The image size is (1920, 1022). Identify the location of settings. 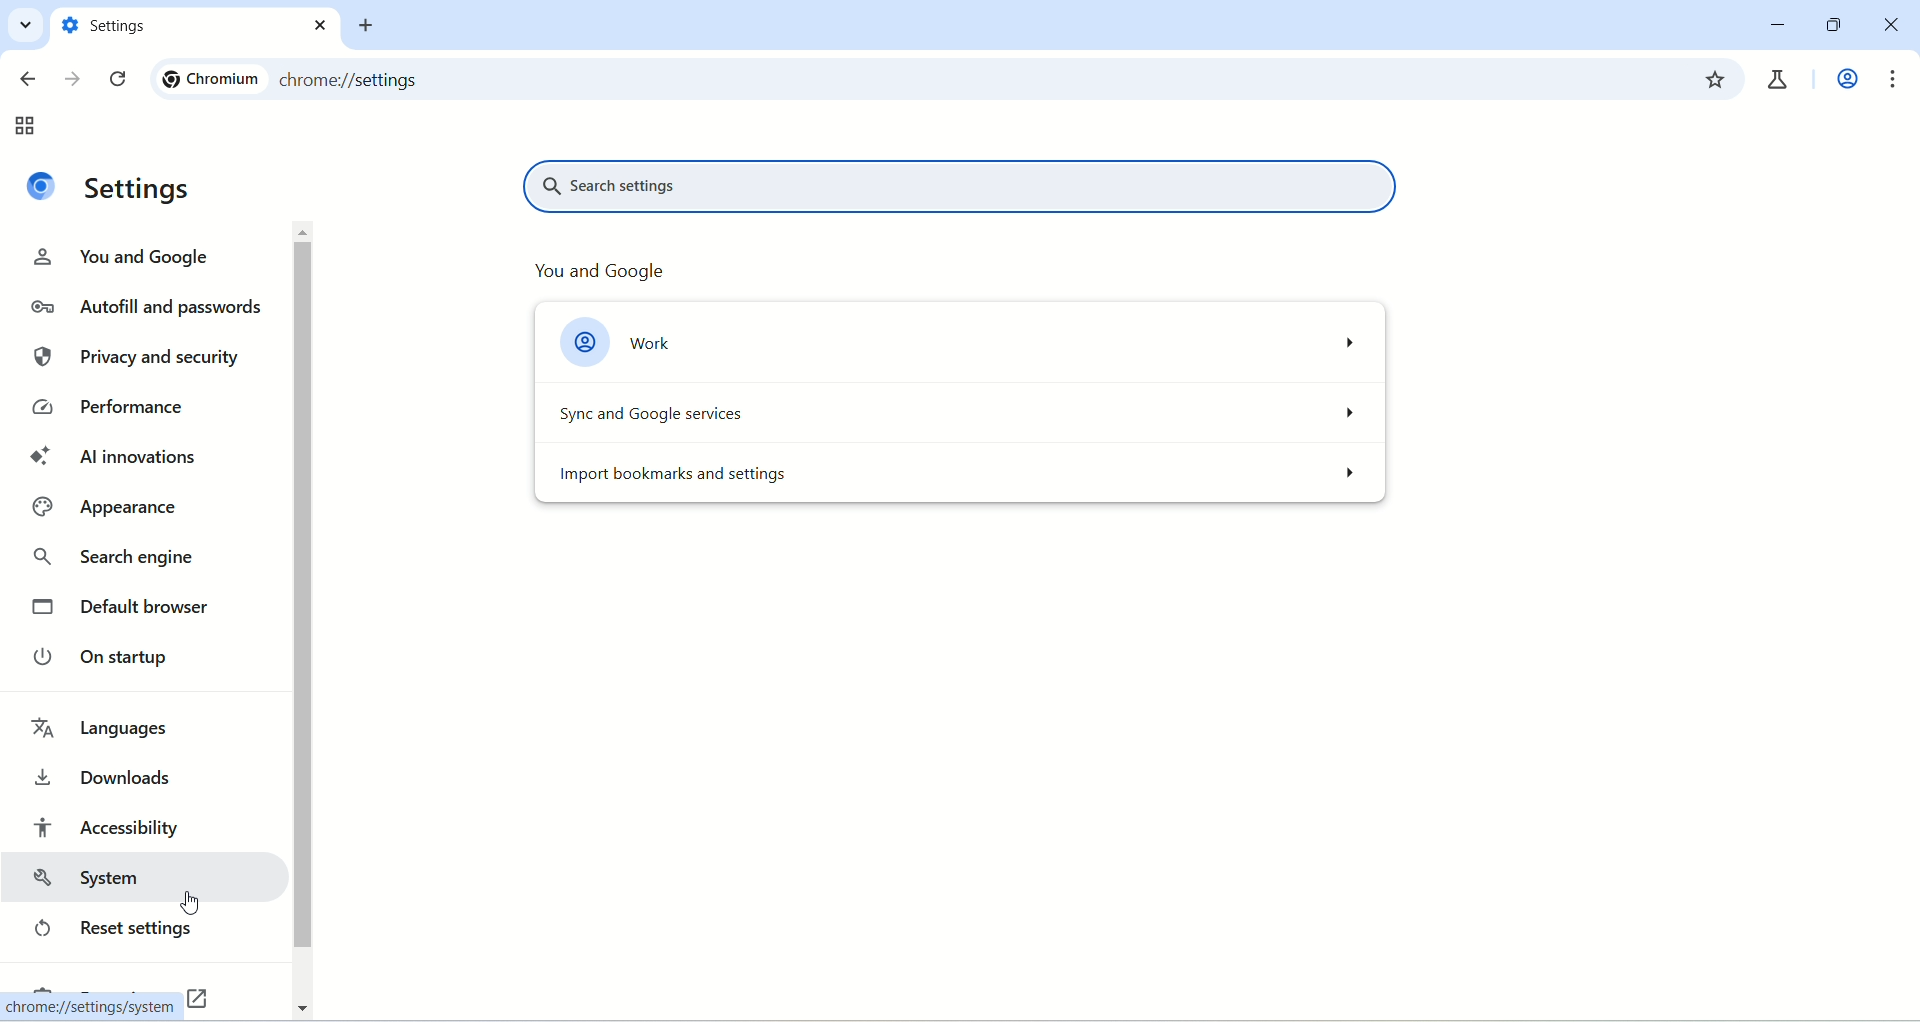
(140, 189).